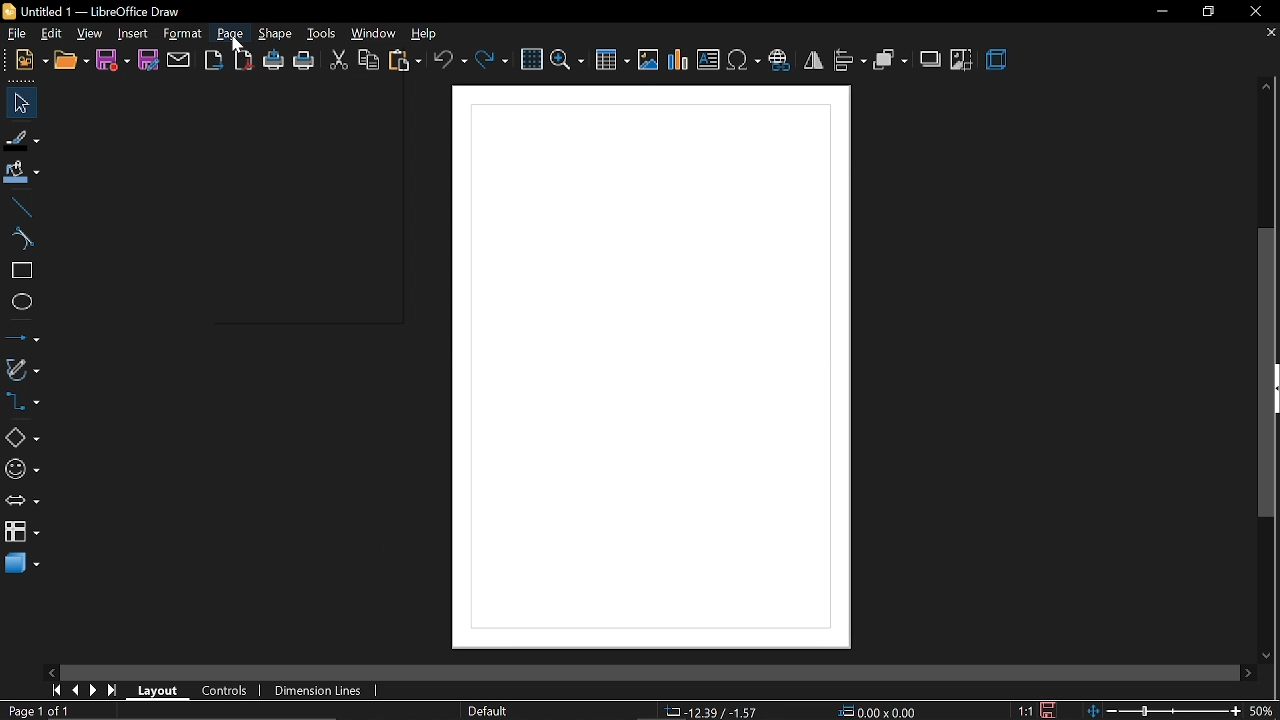 The height and width of the screenshot is (720, 1280). What do you see at coordinates (494, 62) in the screenshot?
I see `redo` at bounding box center [494, 62].